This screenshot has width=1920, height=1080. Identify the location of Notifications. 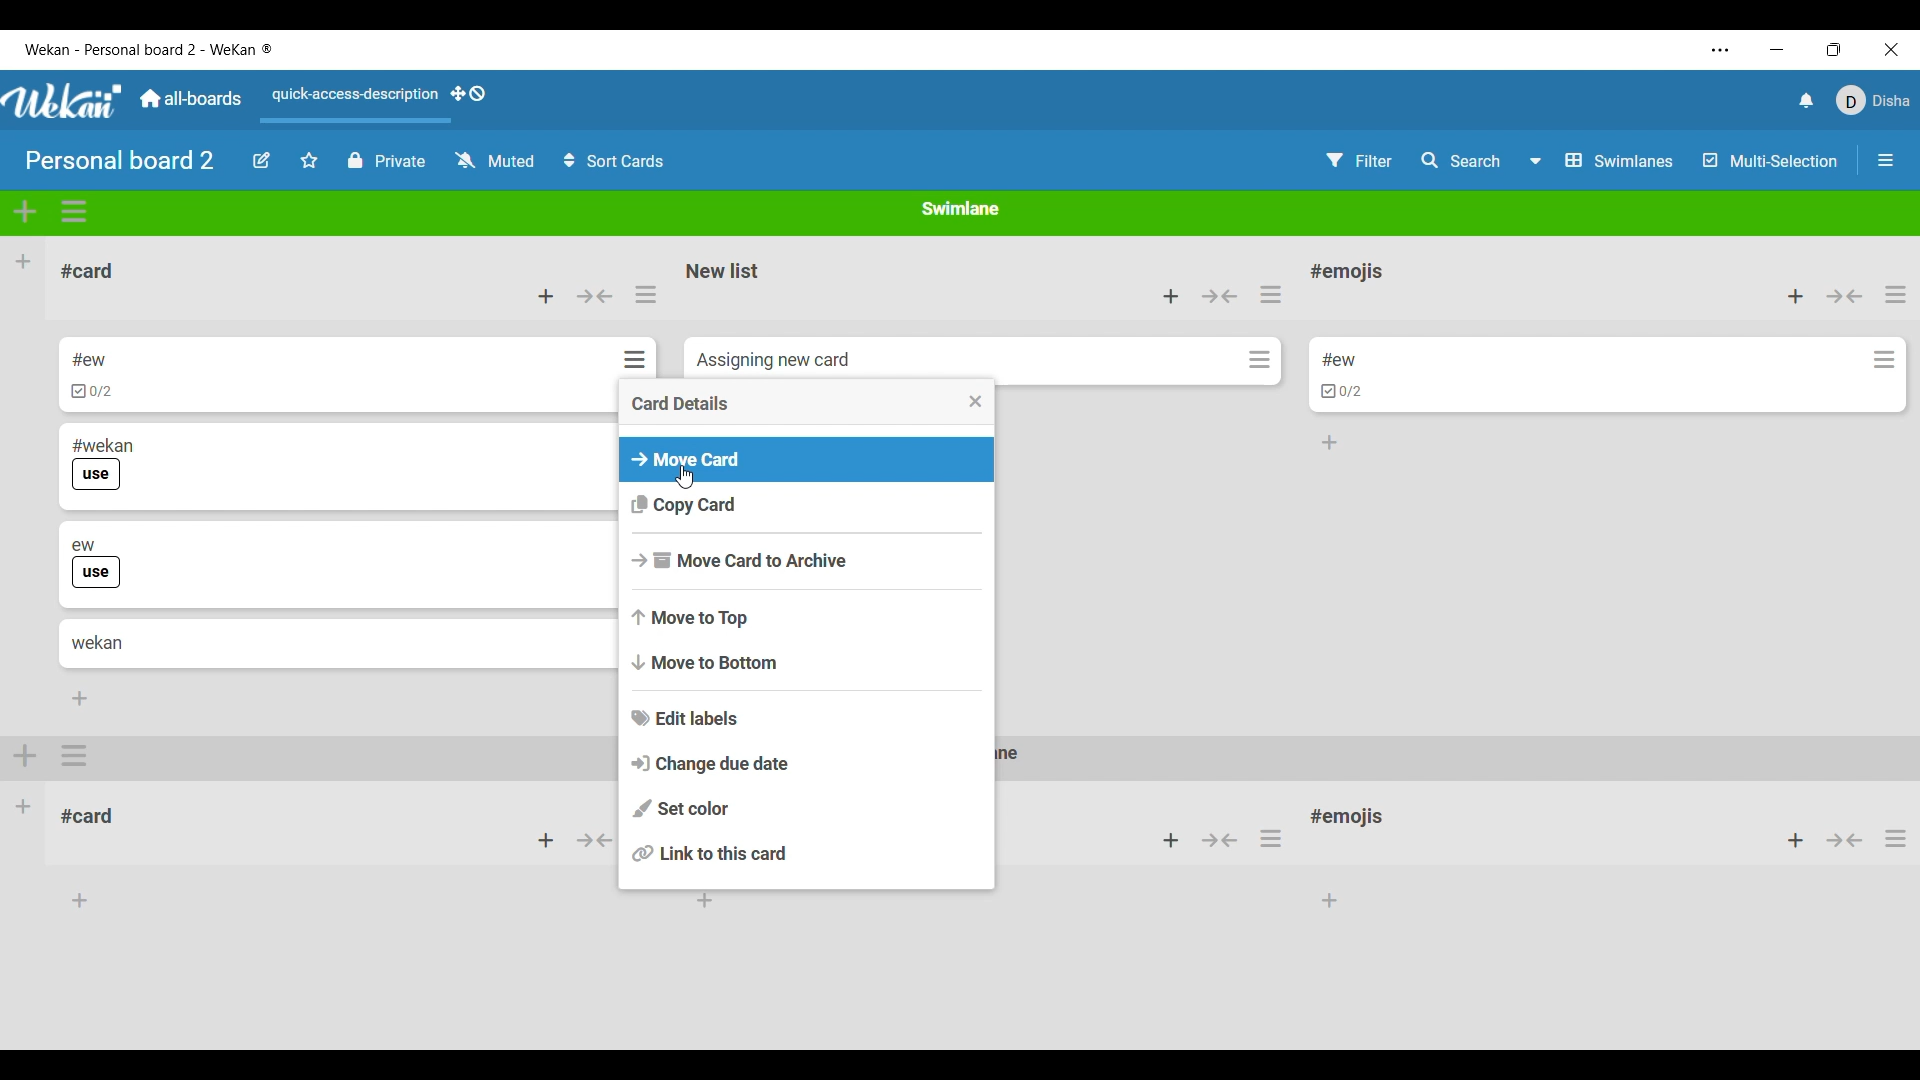
(1807, 100).